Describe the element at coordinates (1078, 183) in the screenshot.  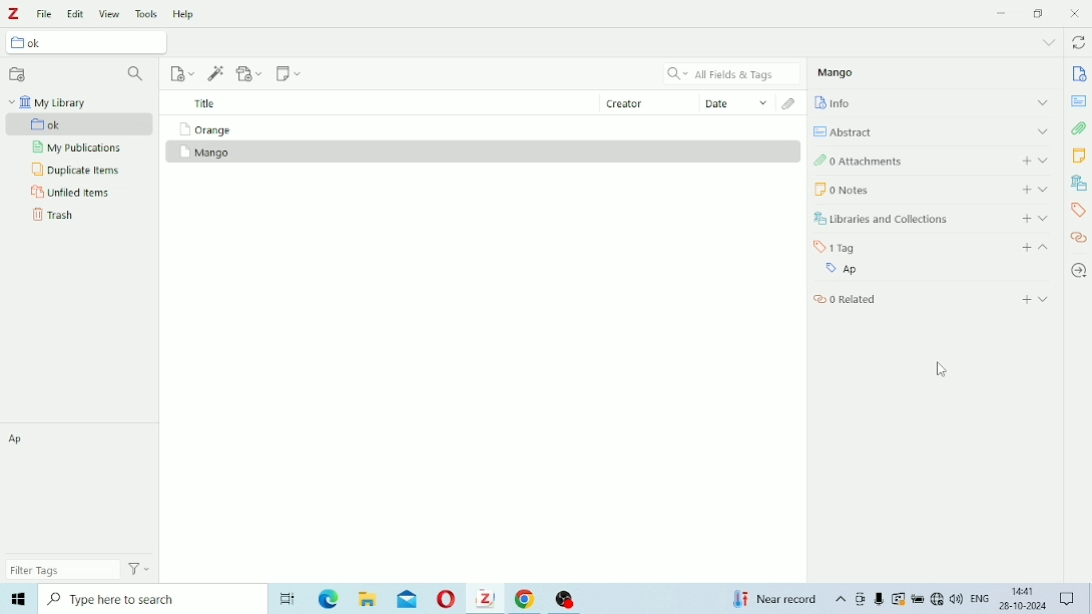
I see `Libraries and Collections` at that location.